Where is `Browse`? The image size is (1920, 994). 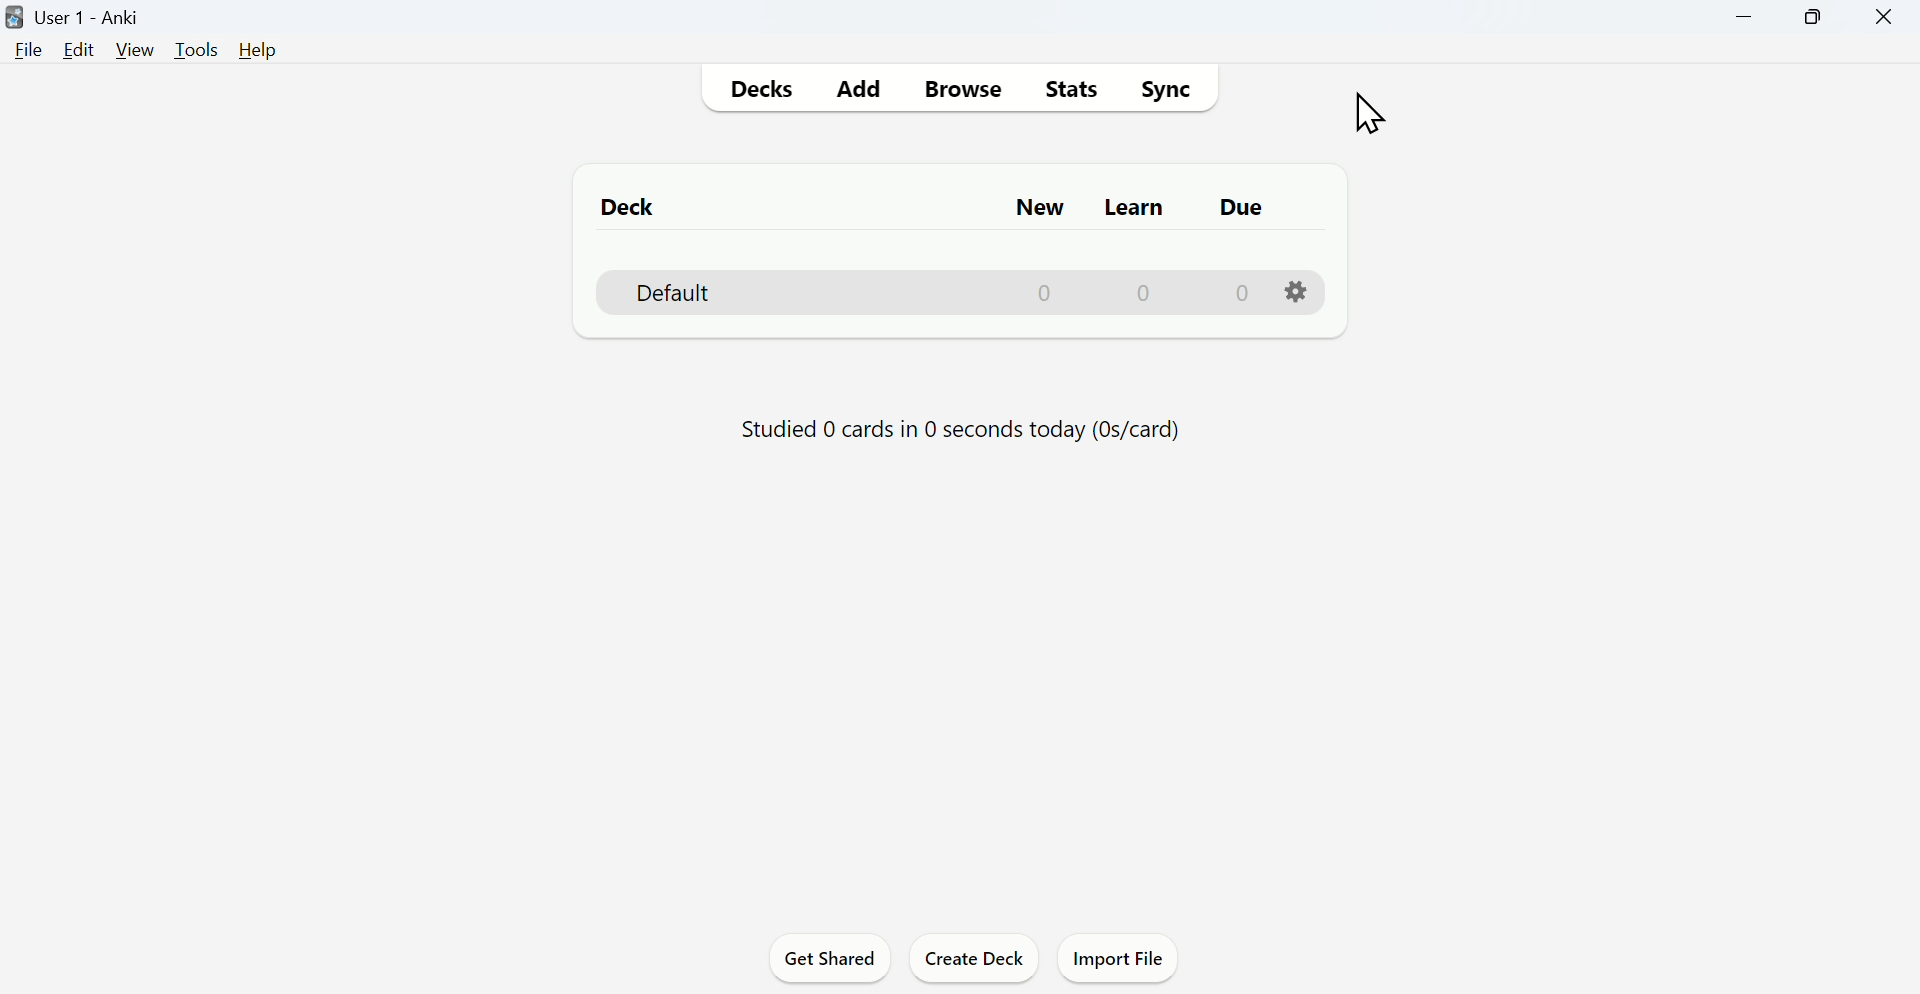 Browse is located at coordinates (961, 88).